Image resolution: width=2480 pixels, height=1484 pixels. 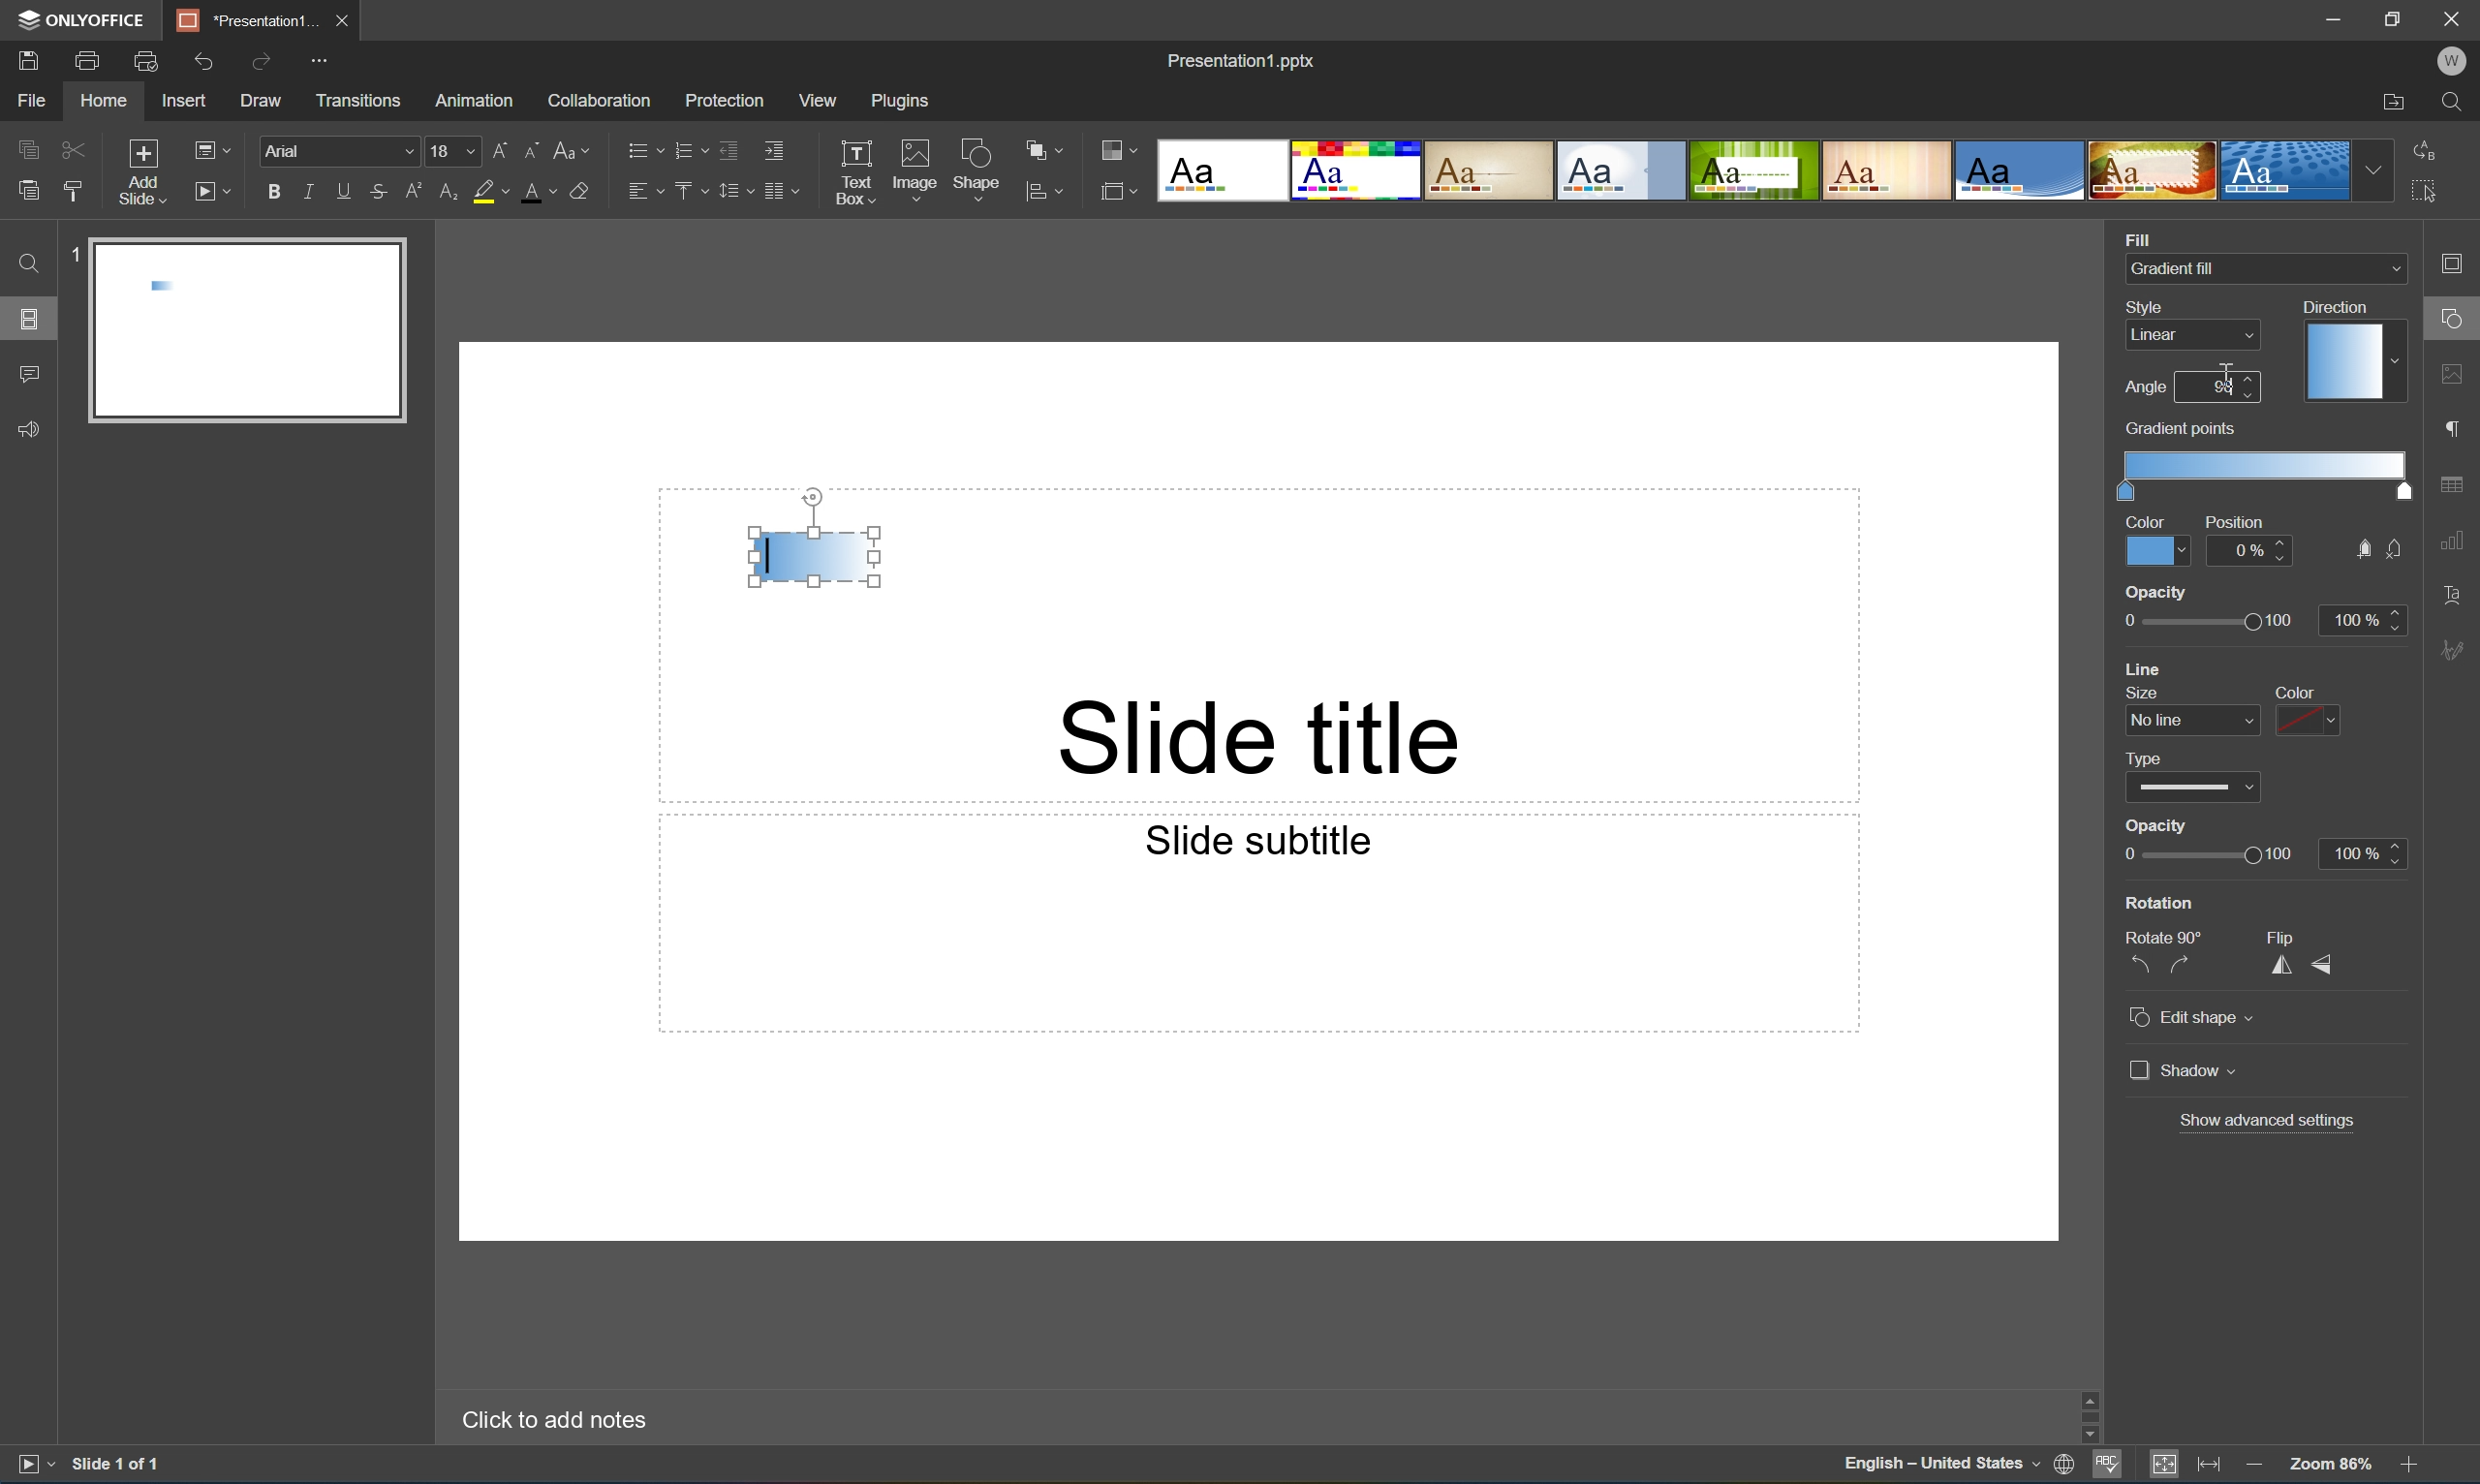 I want to click on Gradient fill, so click(x=816, y=556).